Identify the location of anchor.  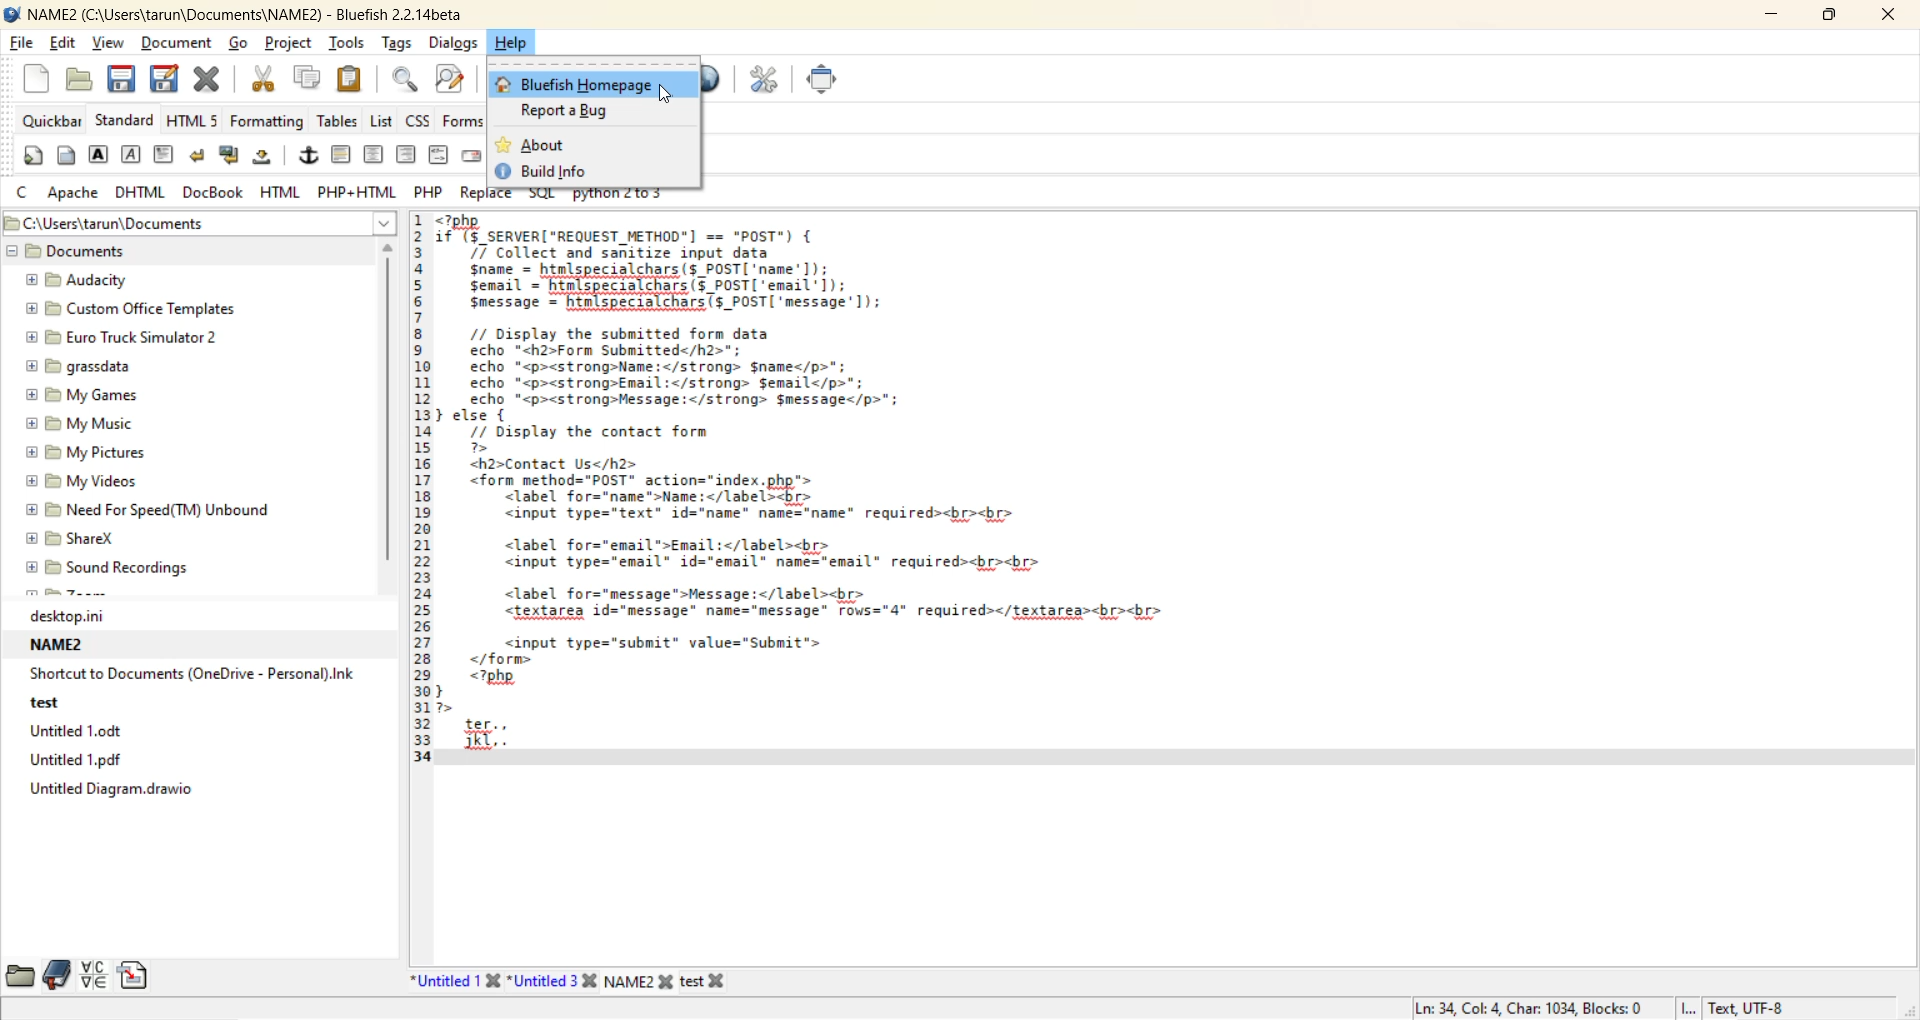
(313, 155).